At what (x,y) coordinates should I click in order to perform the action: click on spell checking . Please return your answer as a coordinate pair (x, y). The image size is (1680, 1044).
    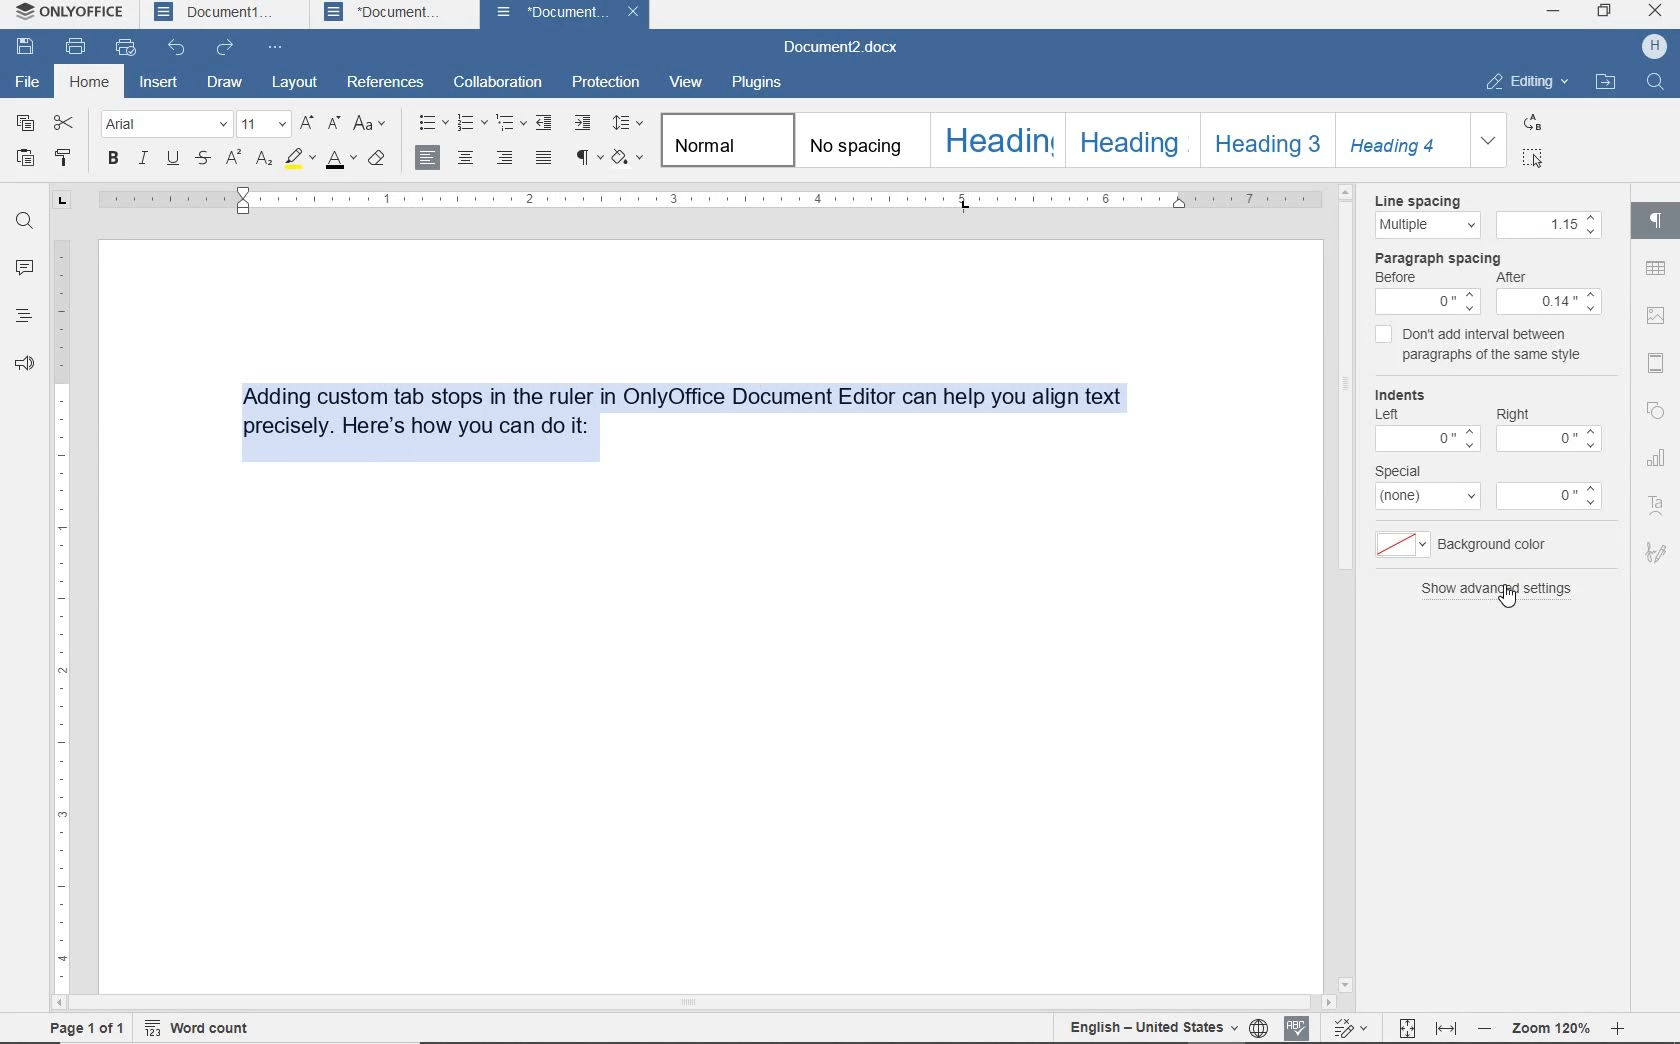
    Looking at the image, I should click on (1297, 1027).